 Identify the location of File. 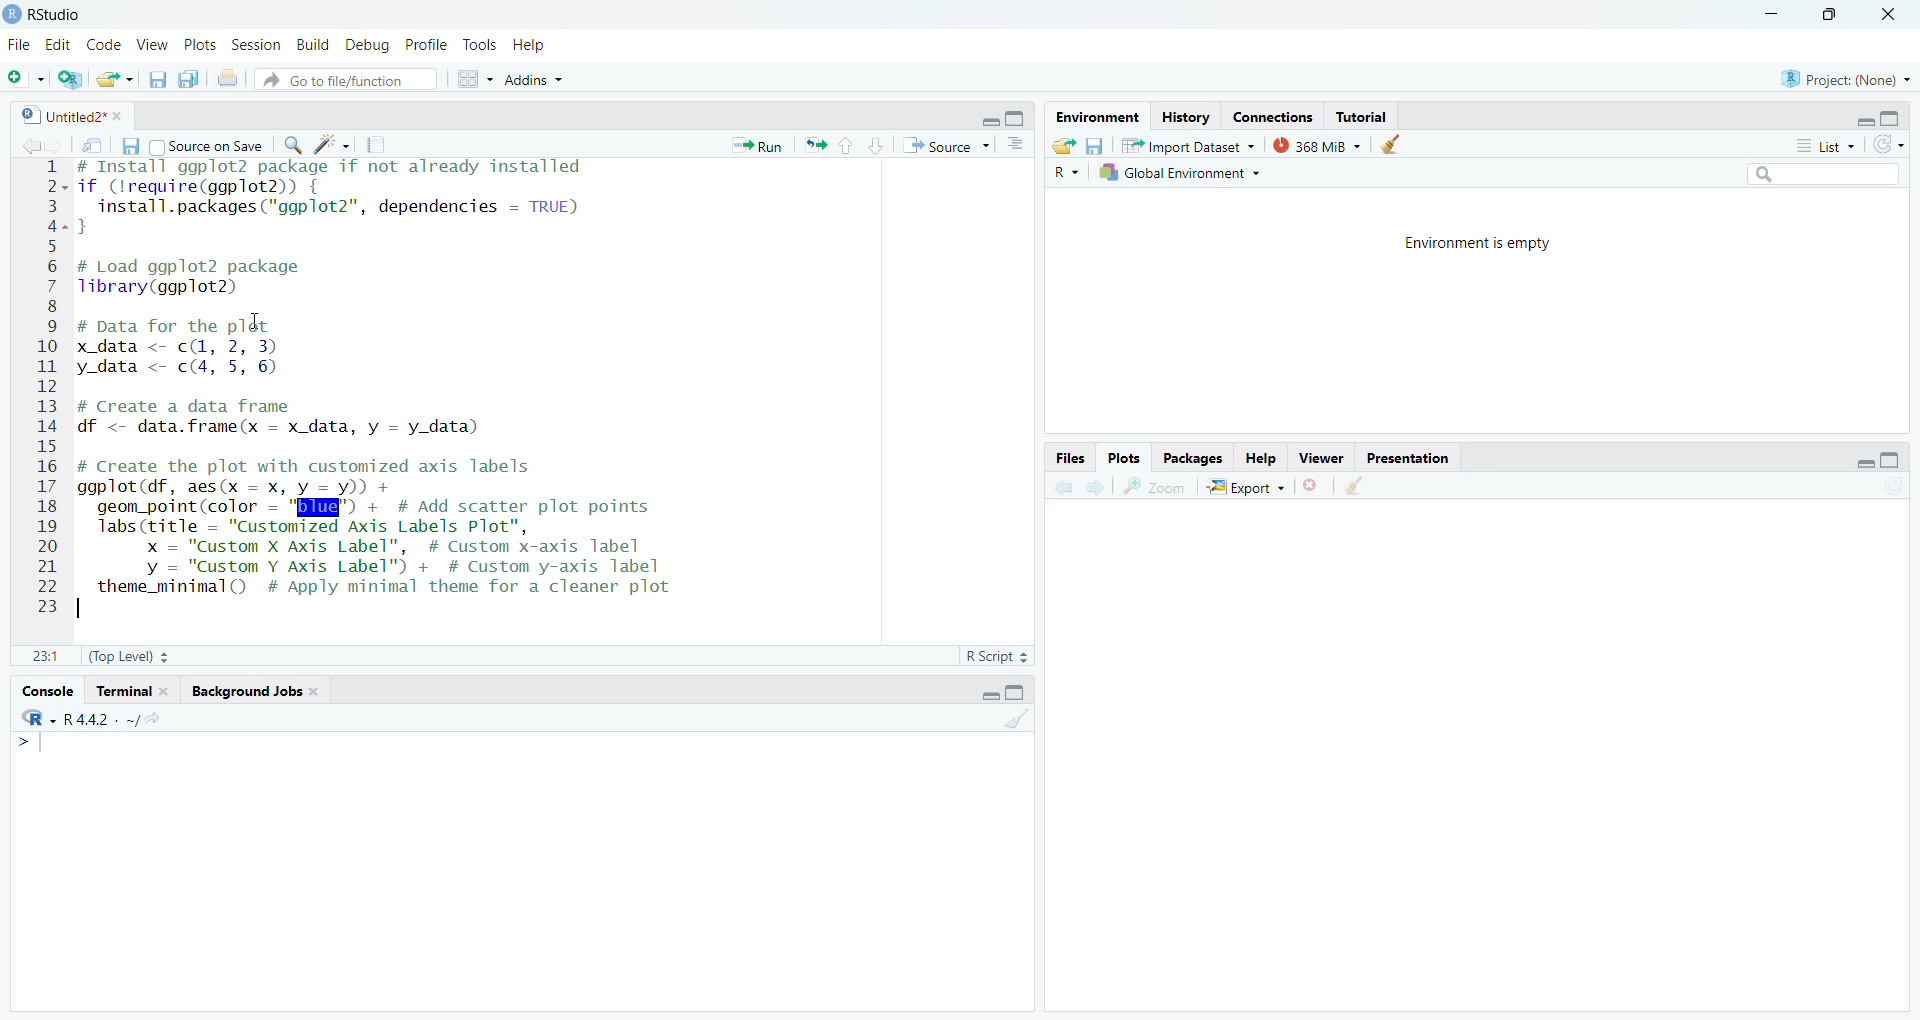
(21, 46).